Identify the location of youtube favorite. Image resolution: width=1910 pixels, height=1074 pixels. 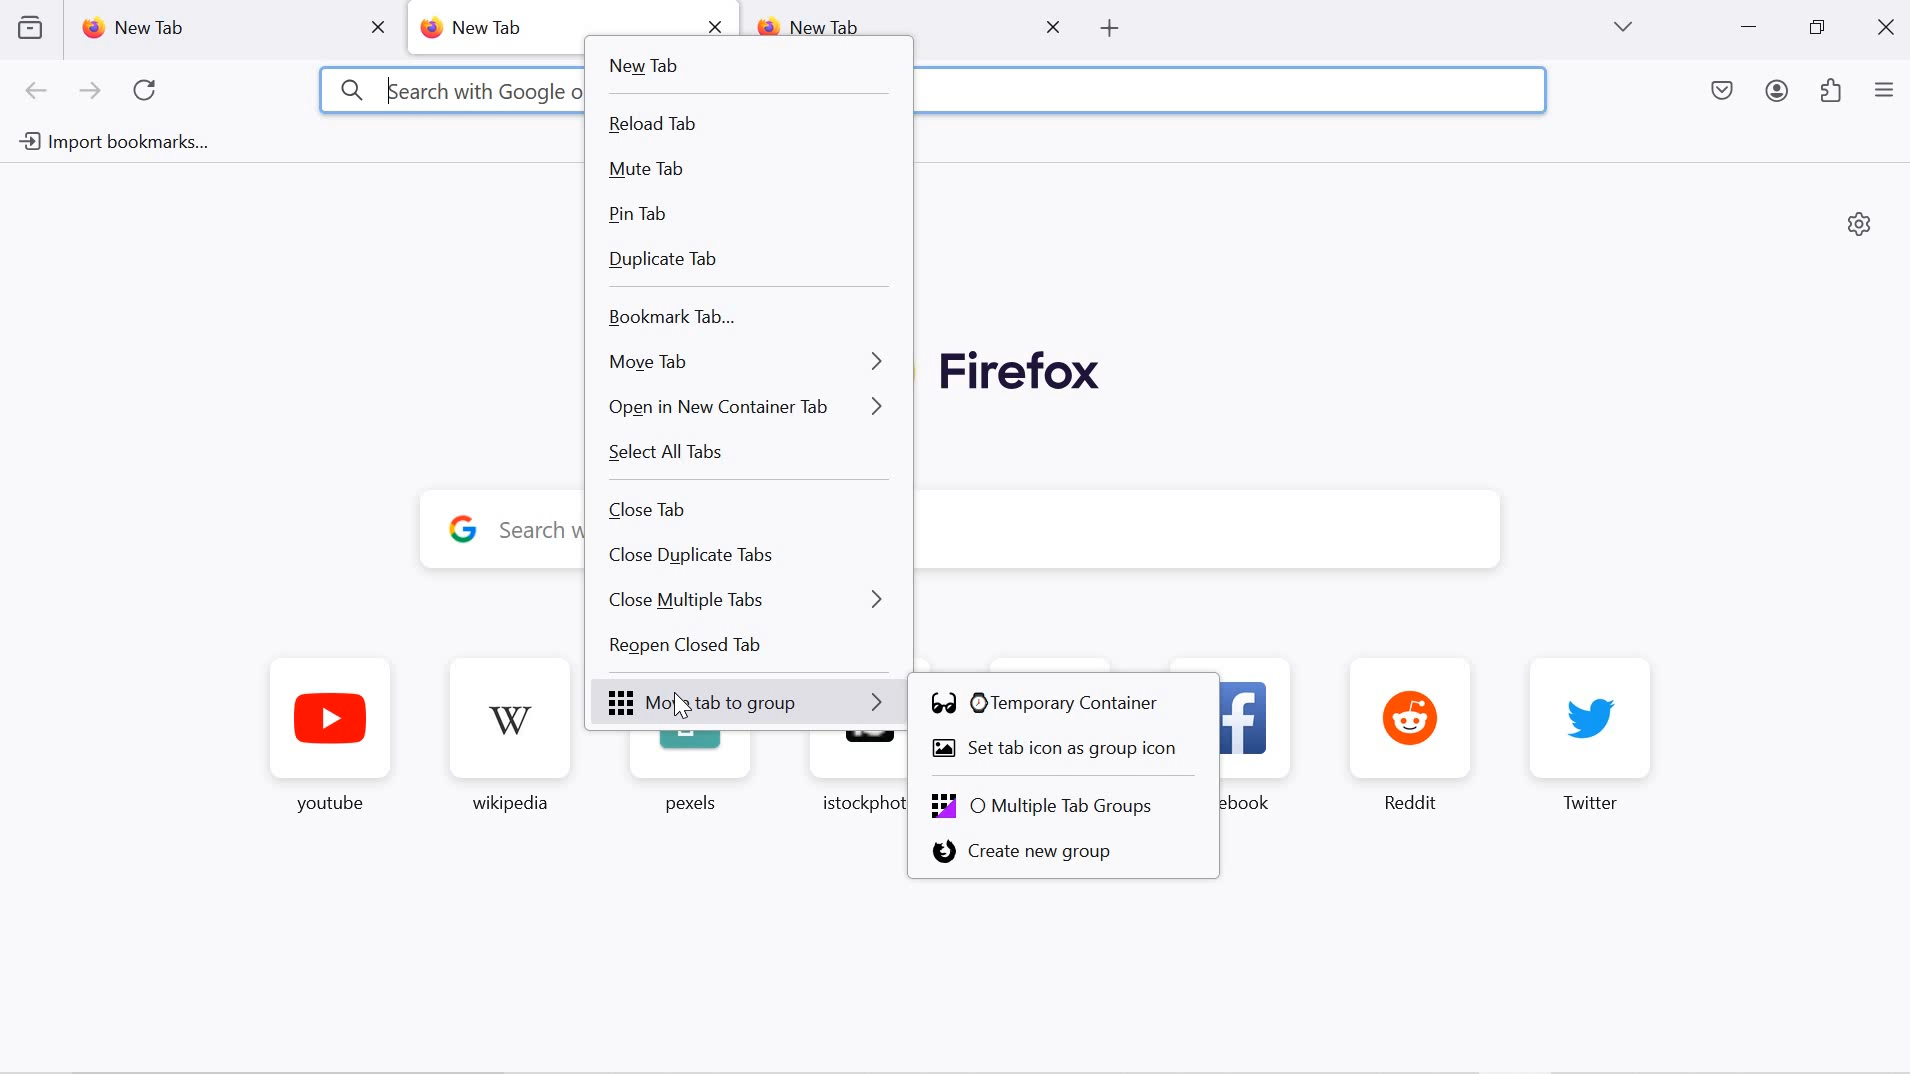
(331, 740).